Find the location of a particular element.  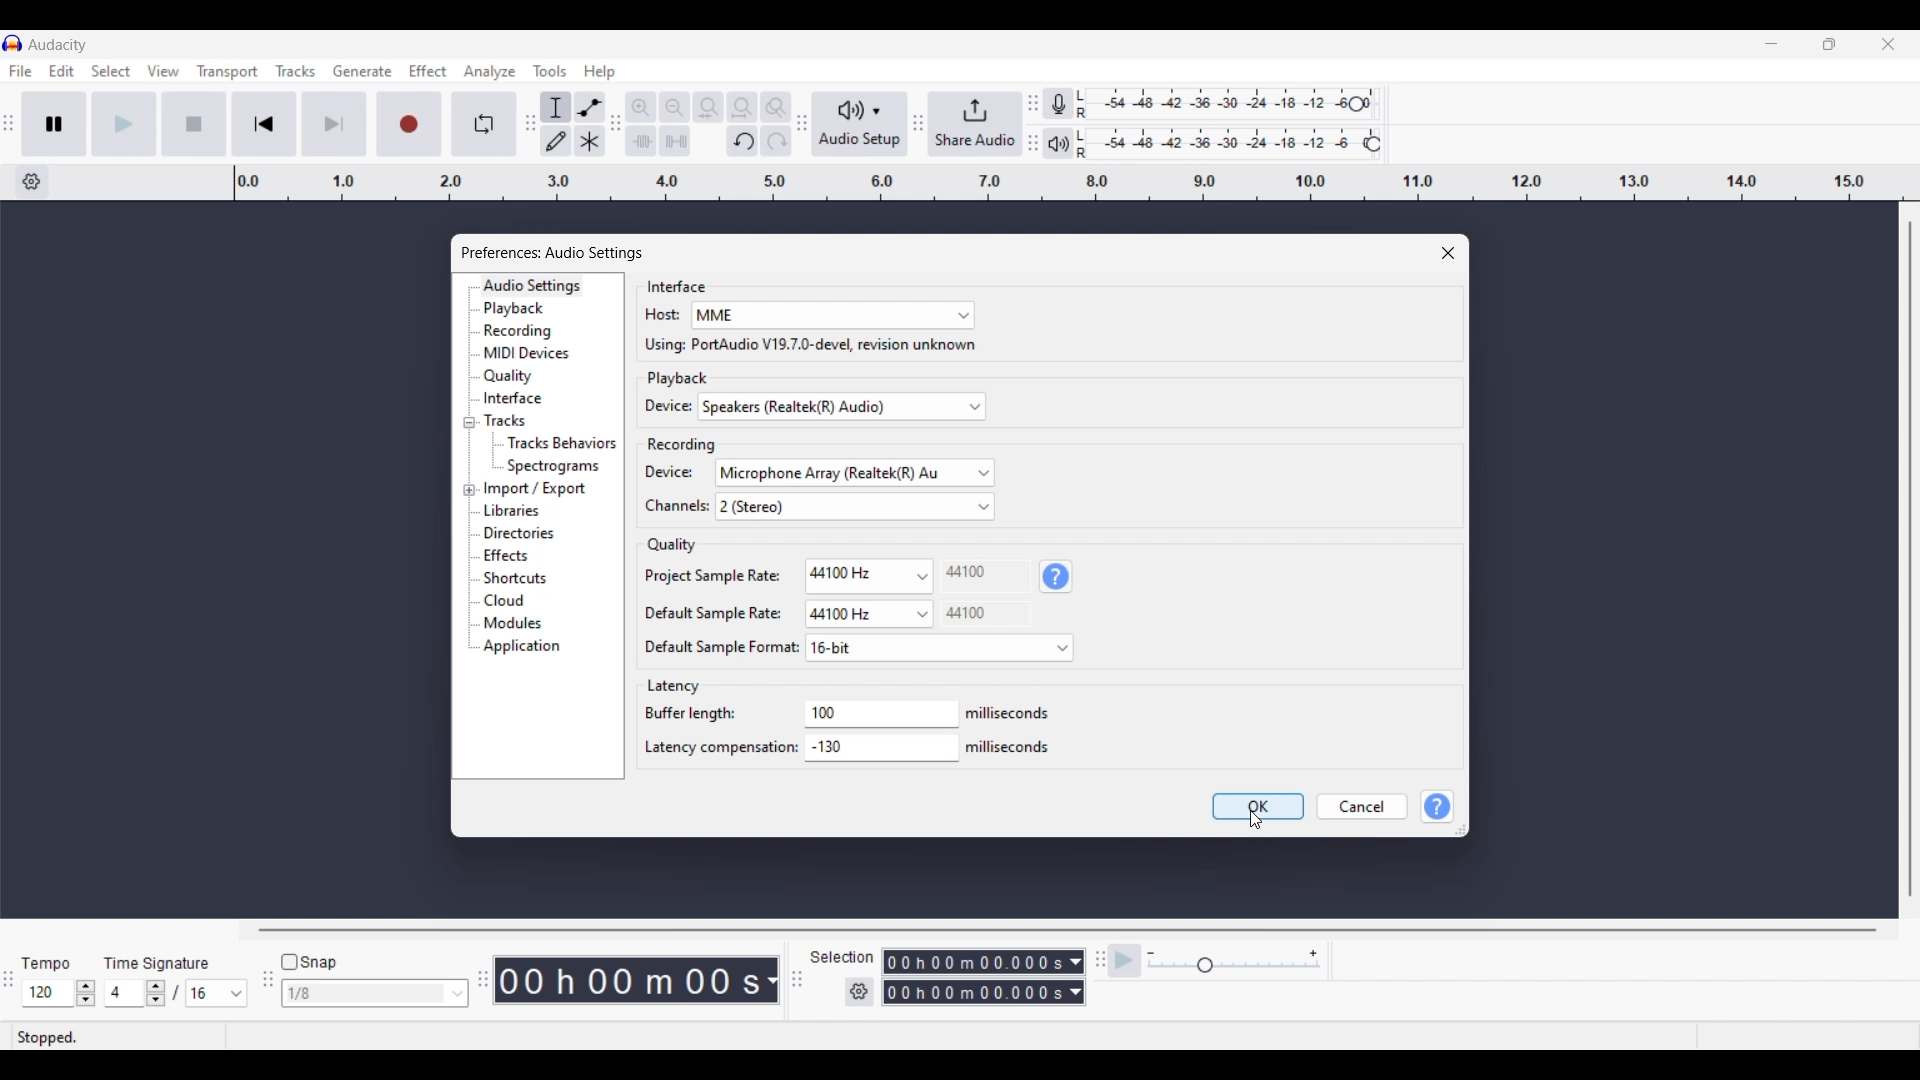

View menu is located at coordinates (163, 71).